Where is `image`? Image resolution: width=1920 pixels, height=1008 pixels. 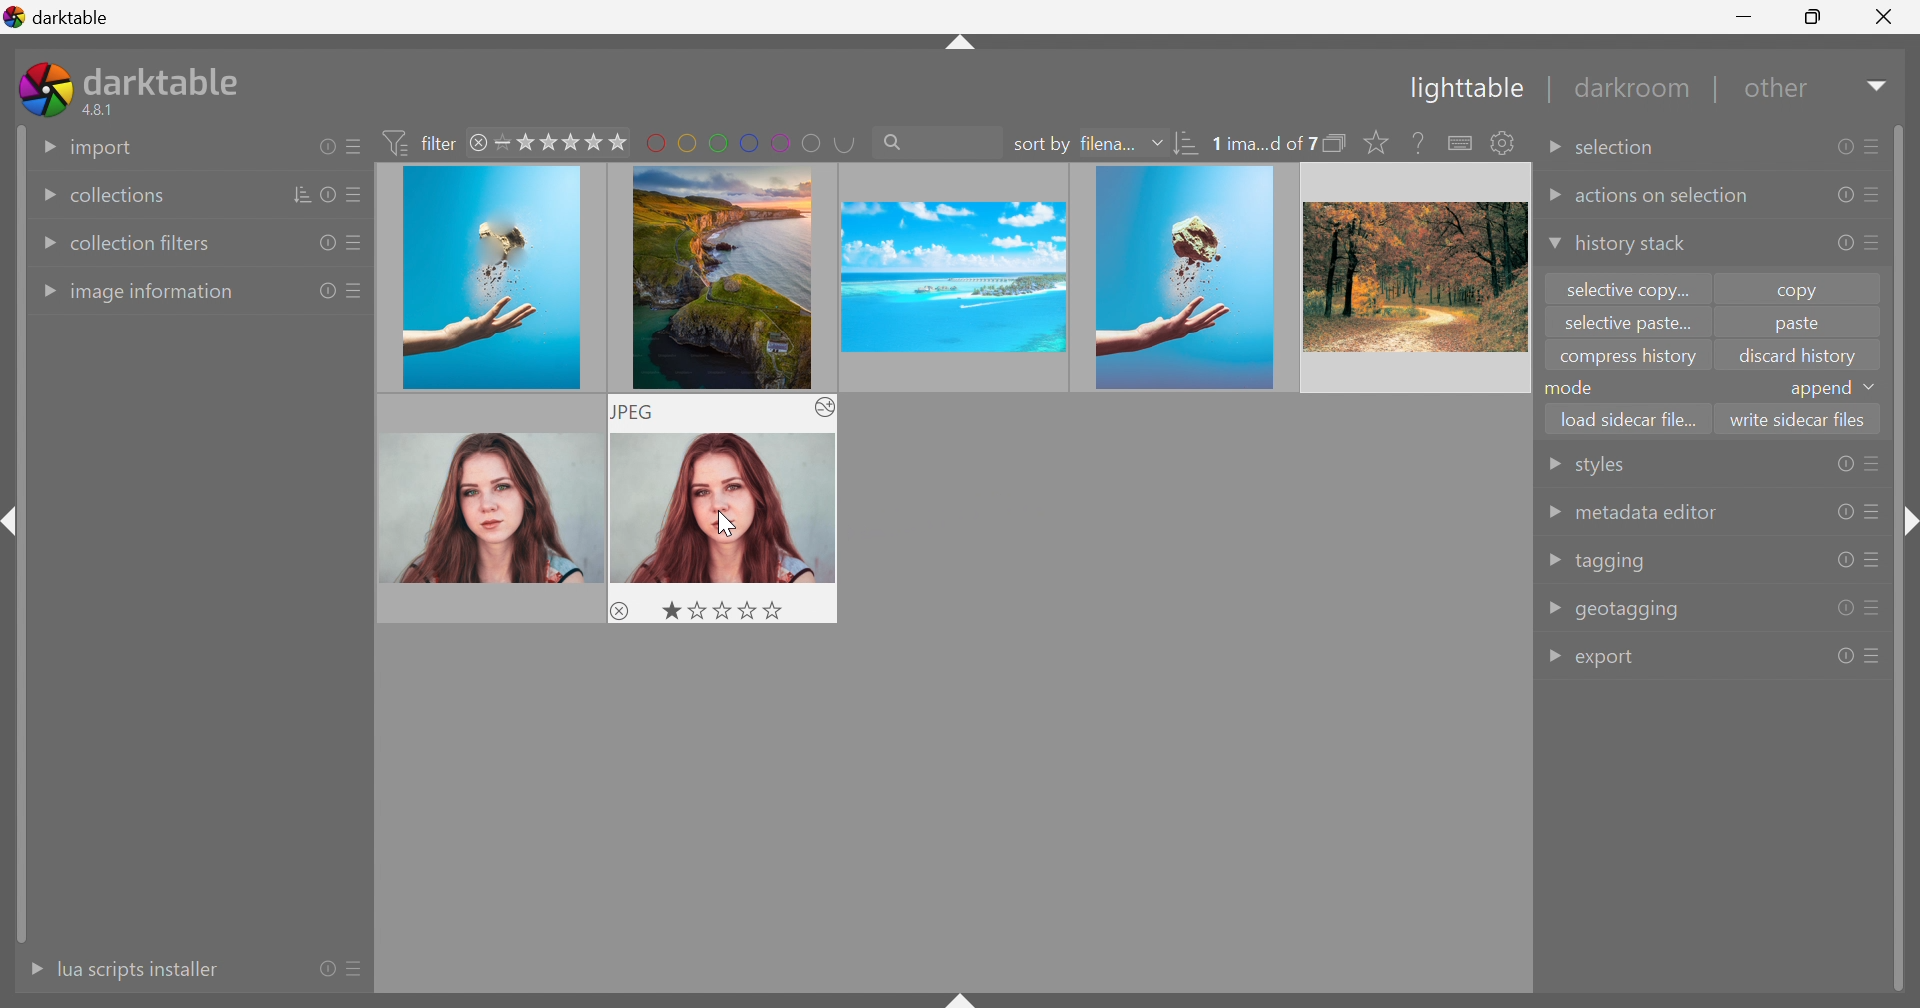
image is located at coordinates (1185, 278).